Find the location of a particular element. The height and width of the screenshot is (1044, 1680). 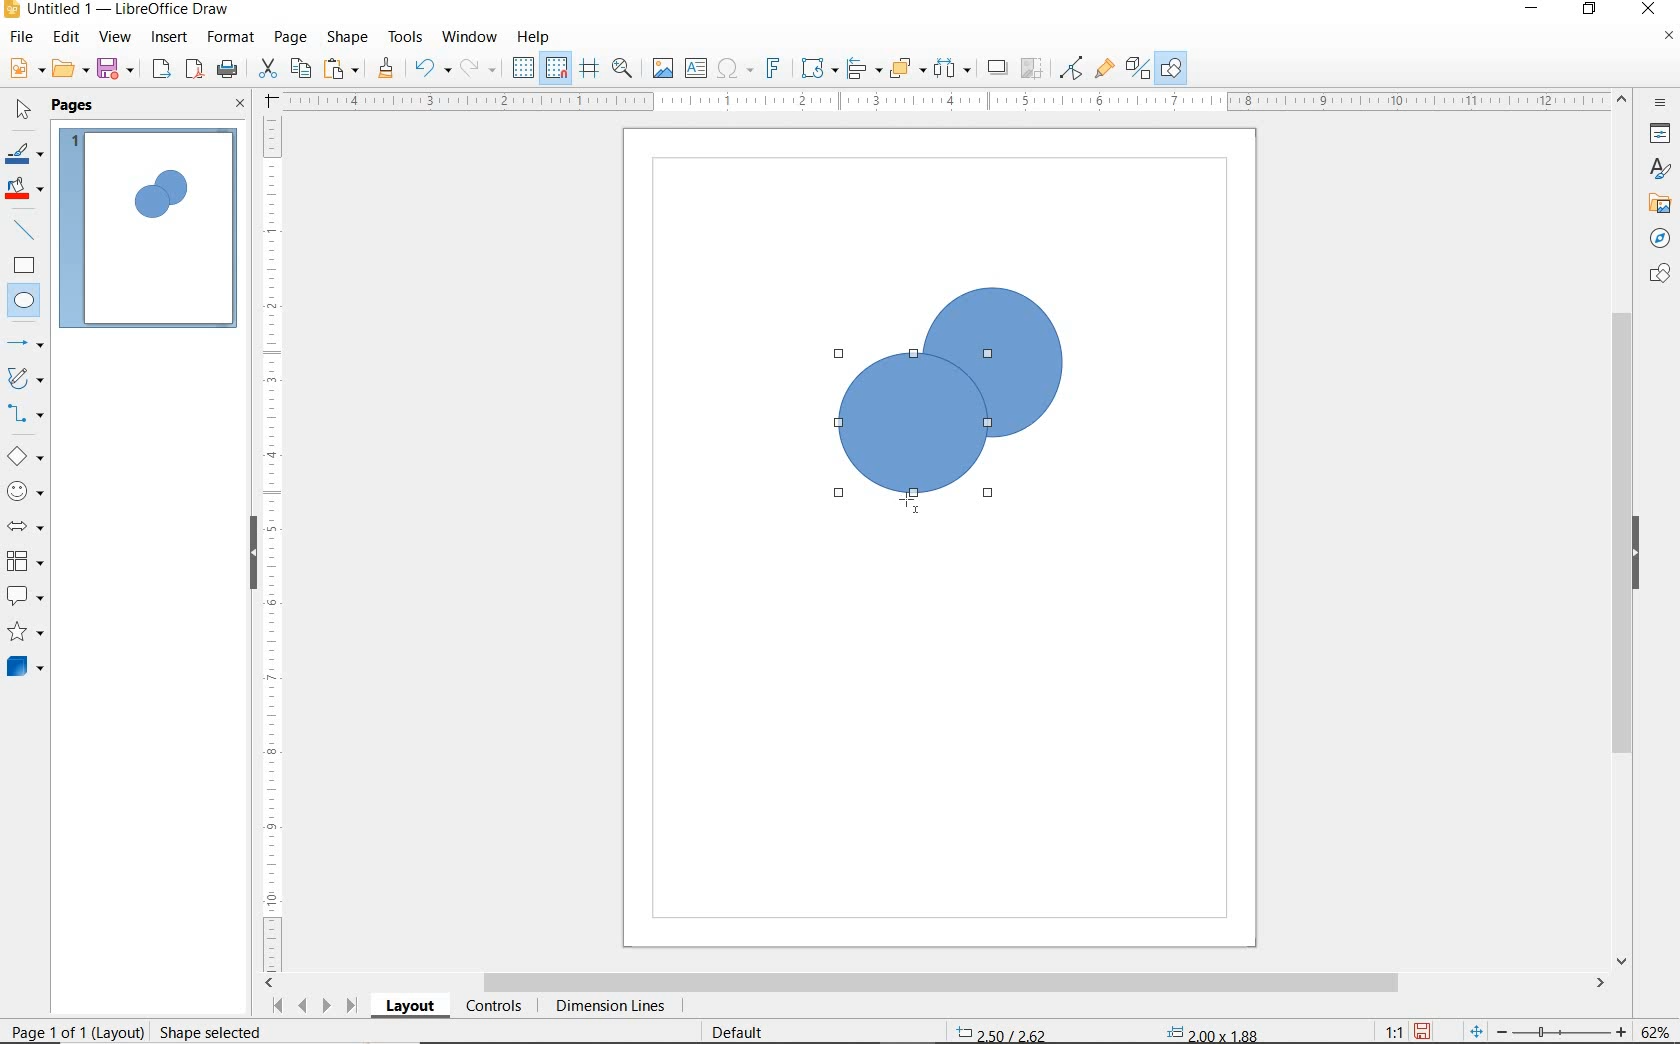

RESTORE DOWN is located at coordinates (1590, 10).